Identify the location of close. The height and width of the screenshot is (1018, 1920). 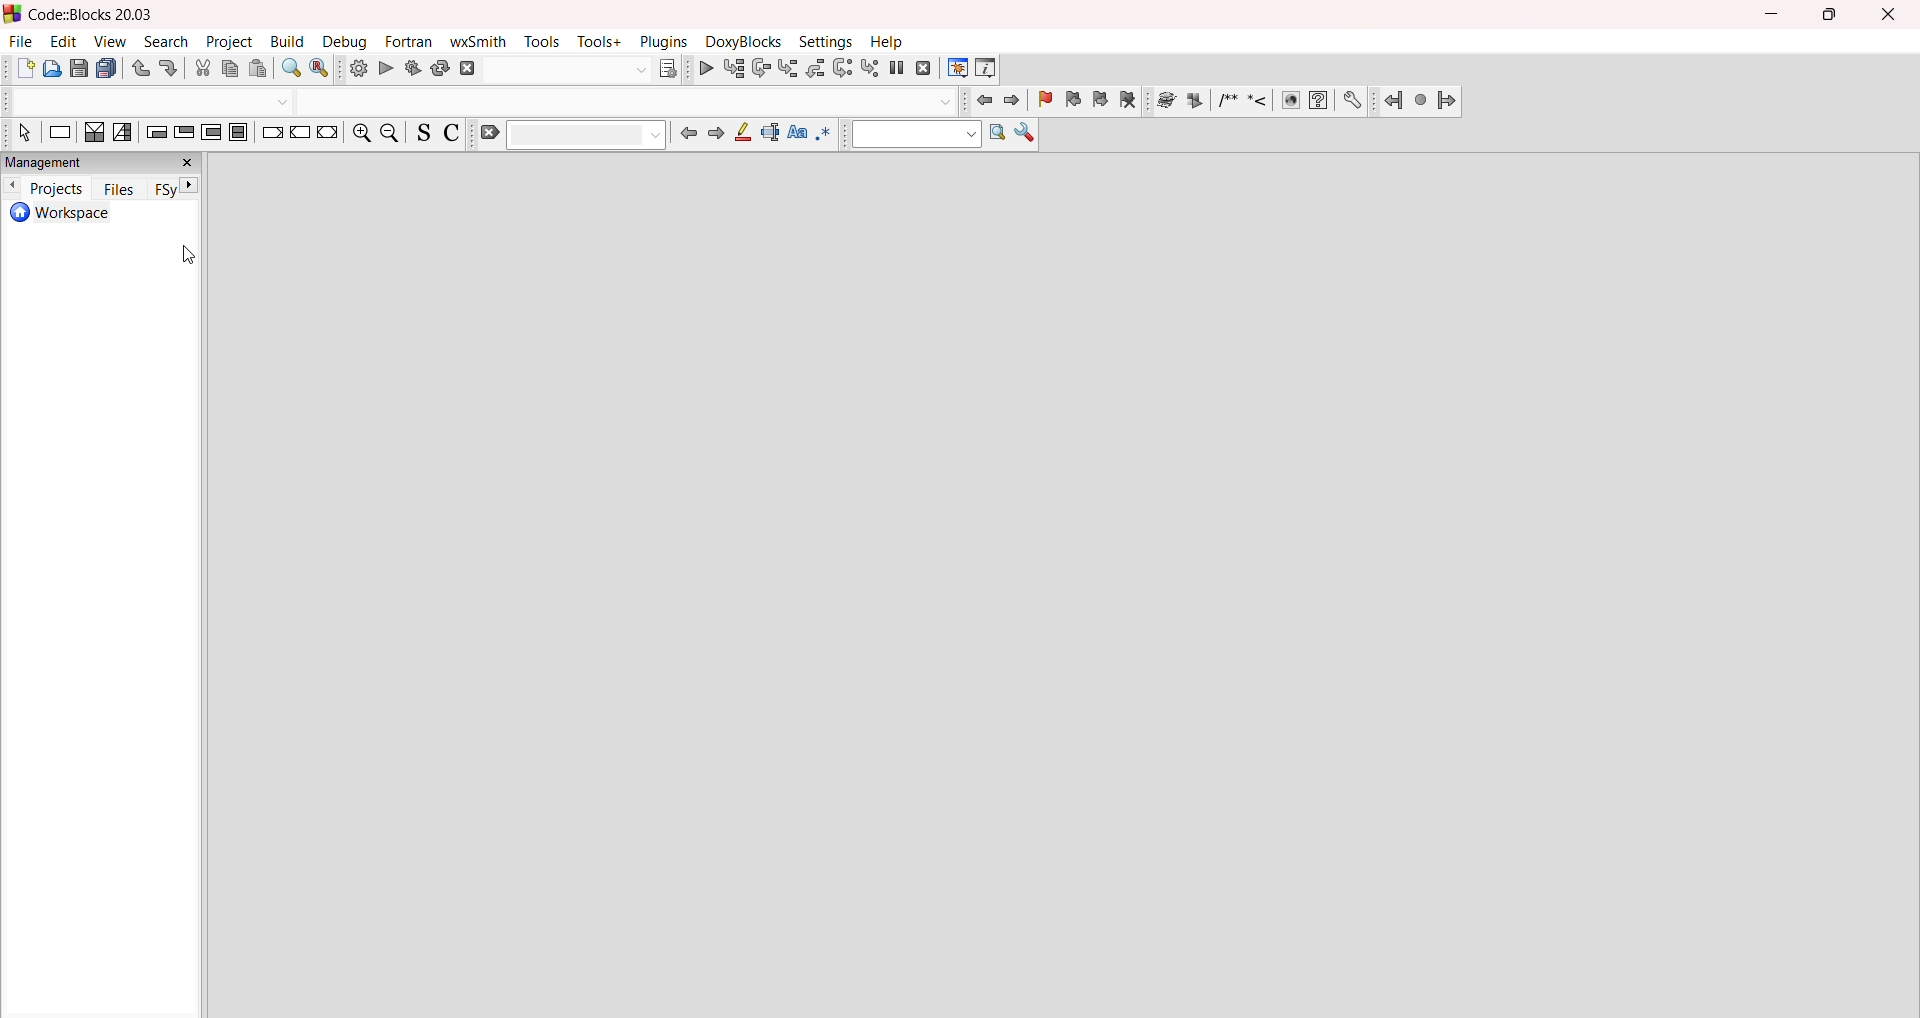
(1892, 15).